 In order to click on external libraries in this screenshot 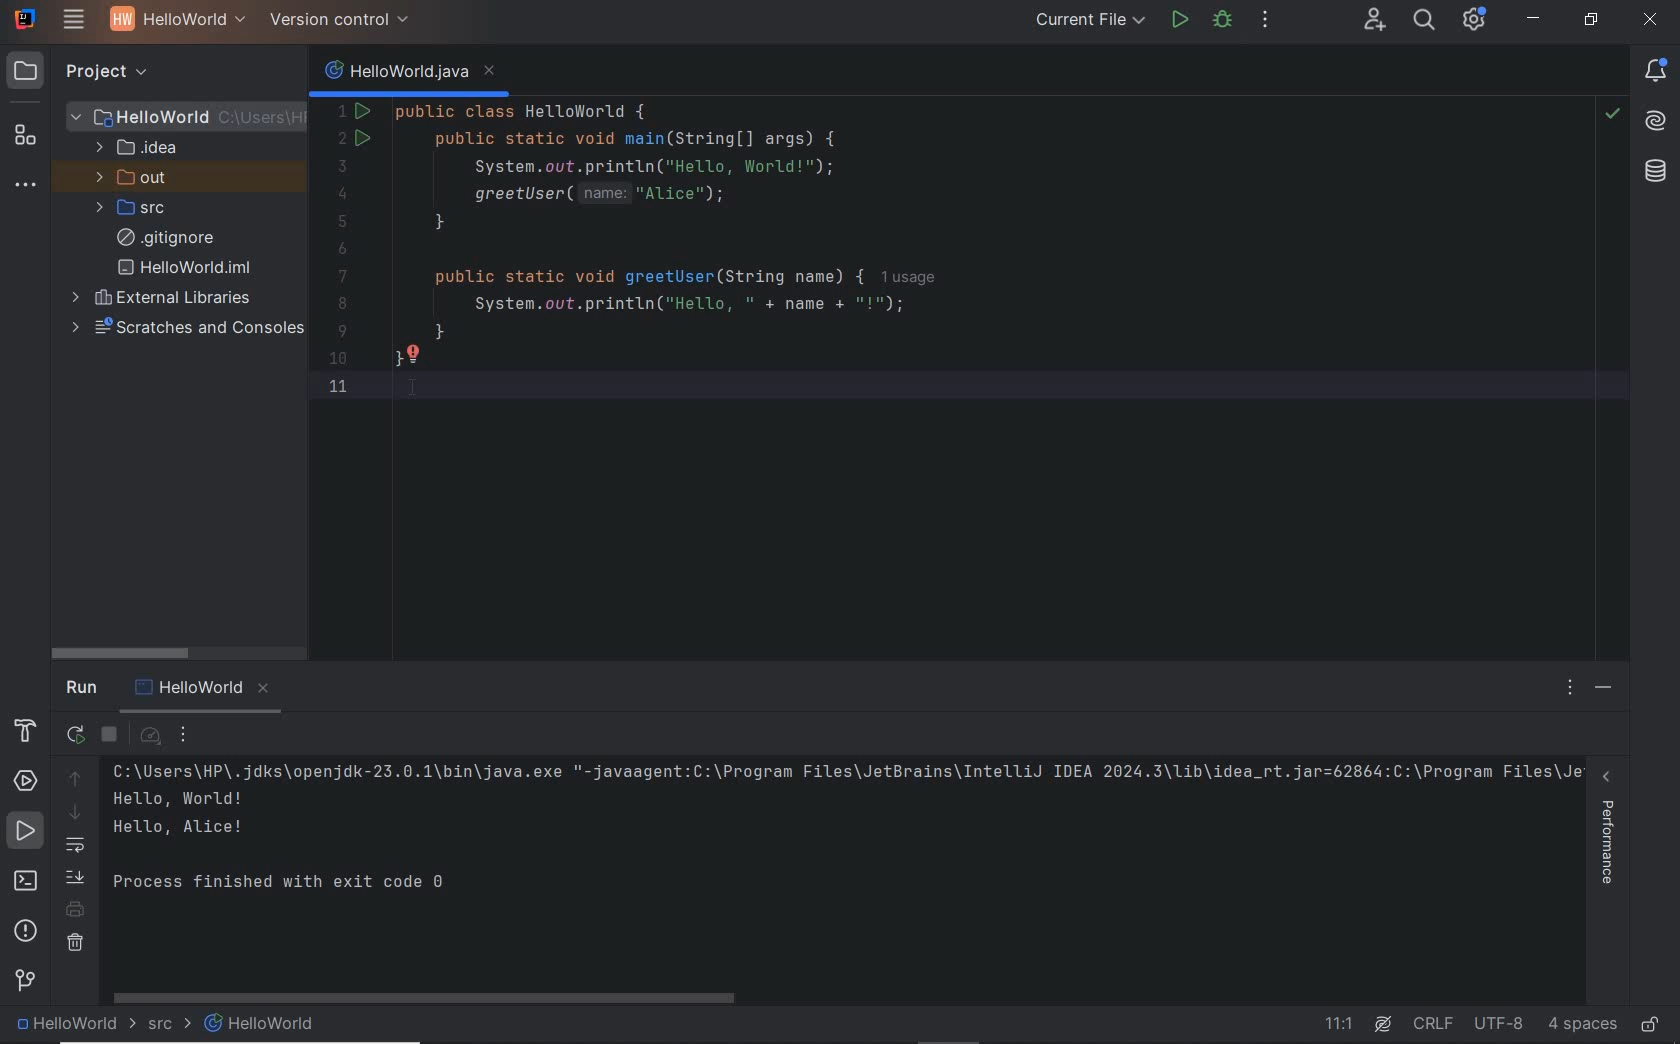, I will do `click(163, 299)`.